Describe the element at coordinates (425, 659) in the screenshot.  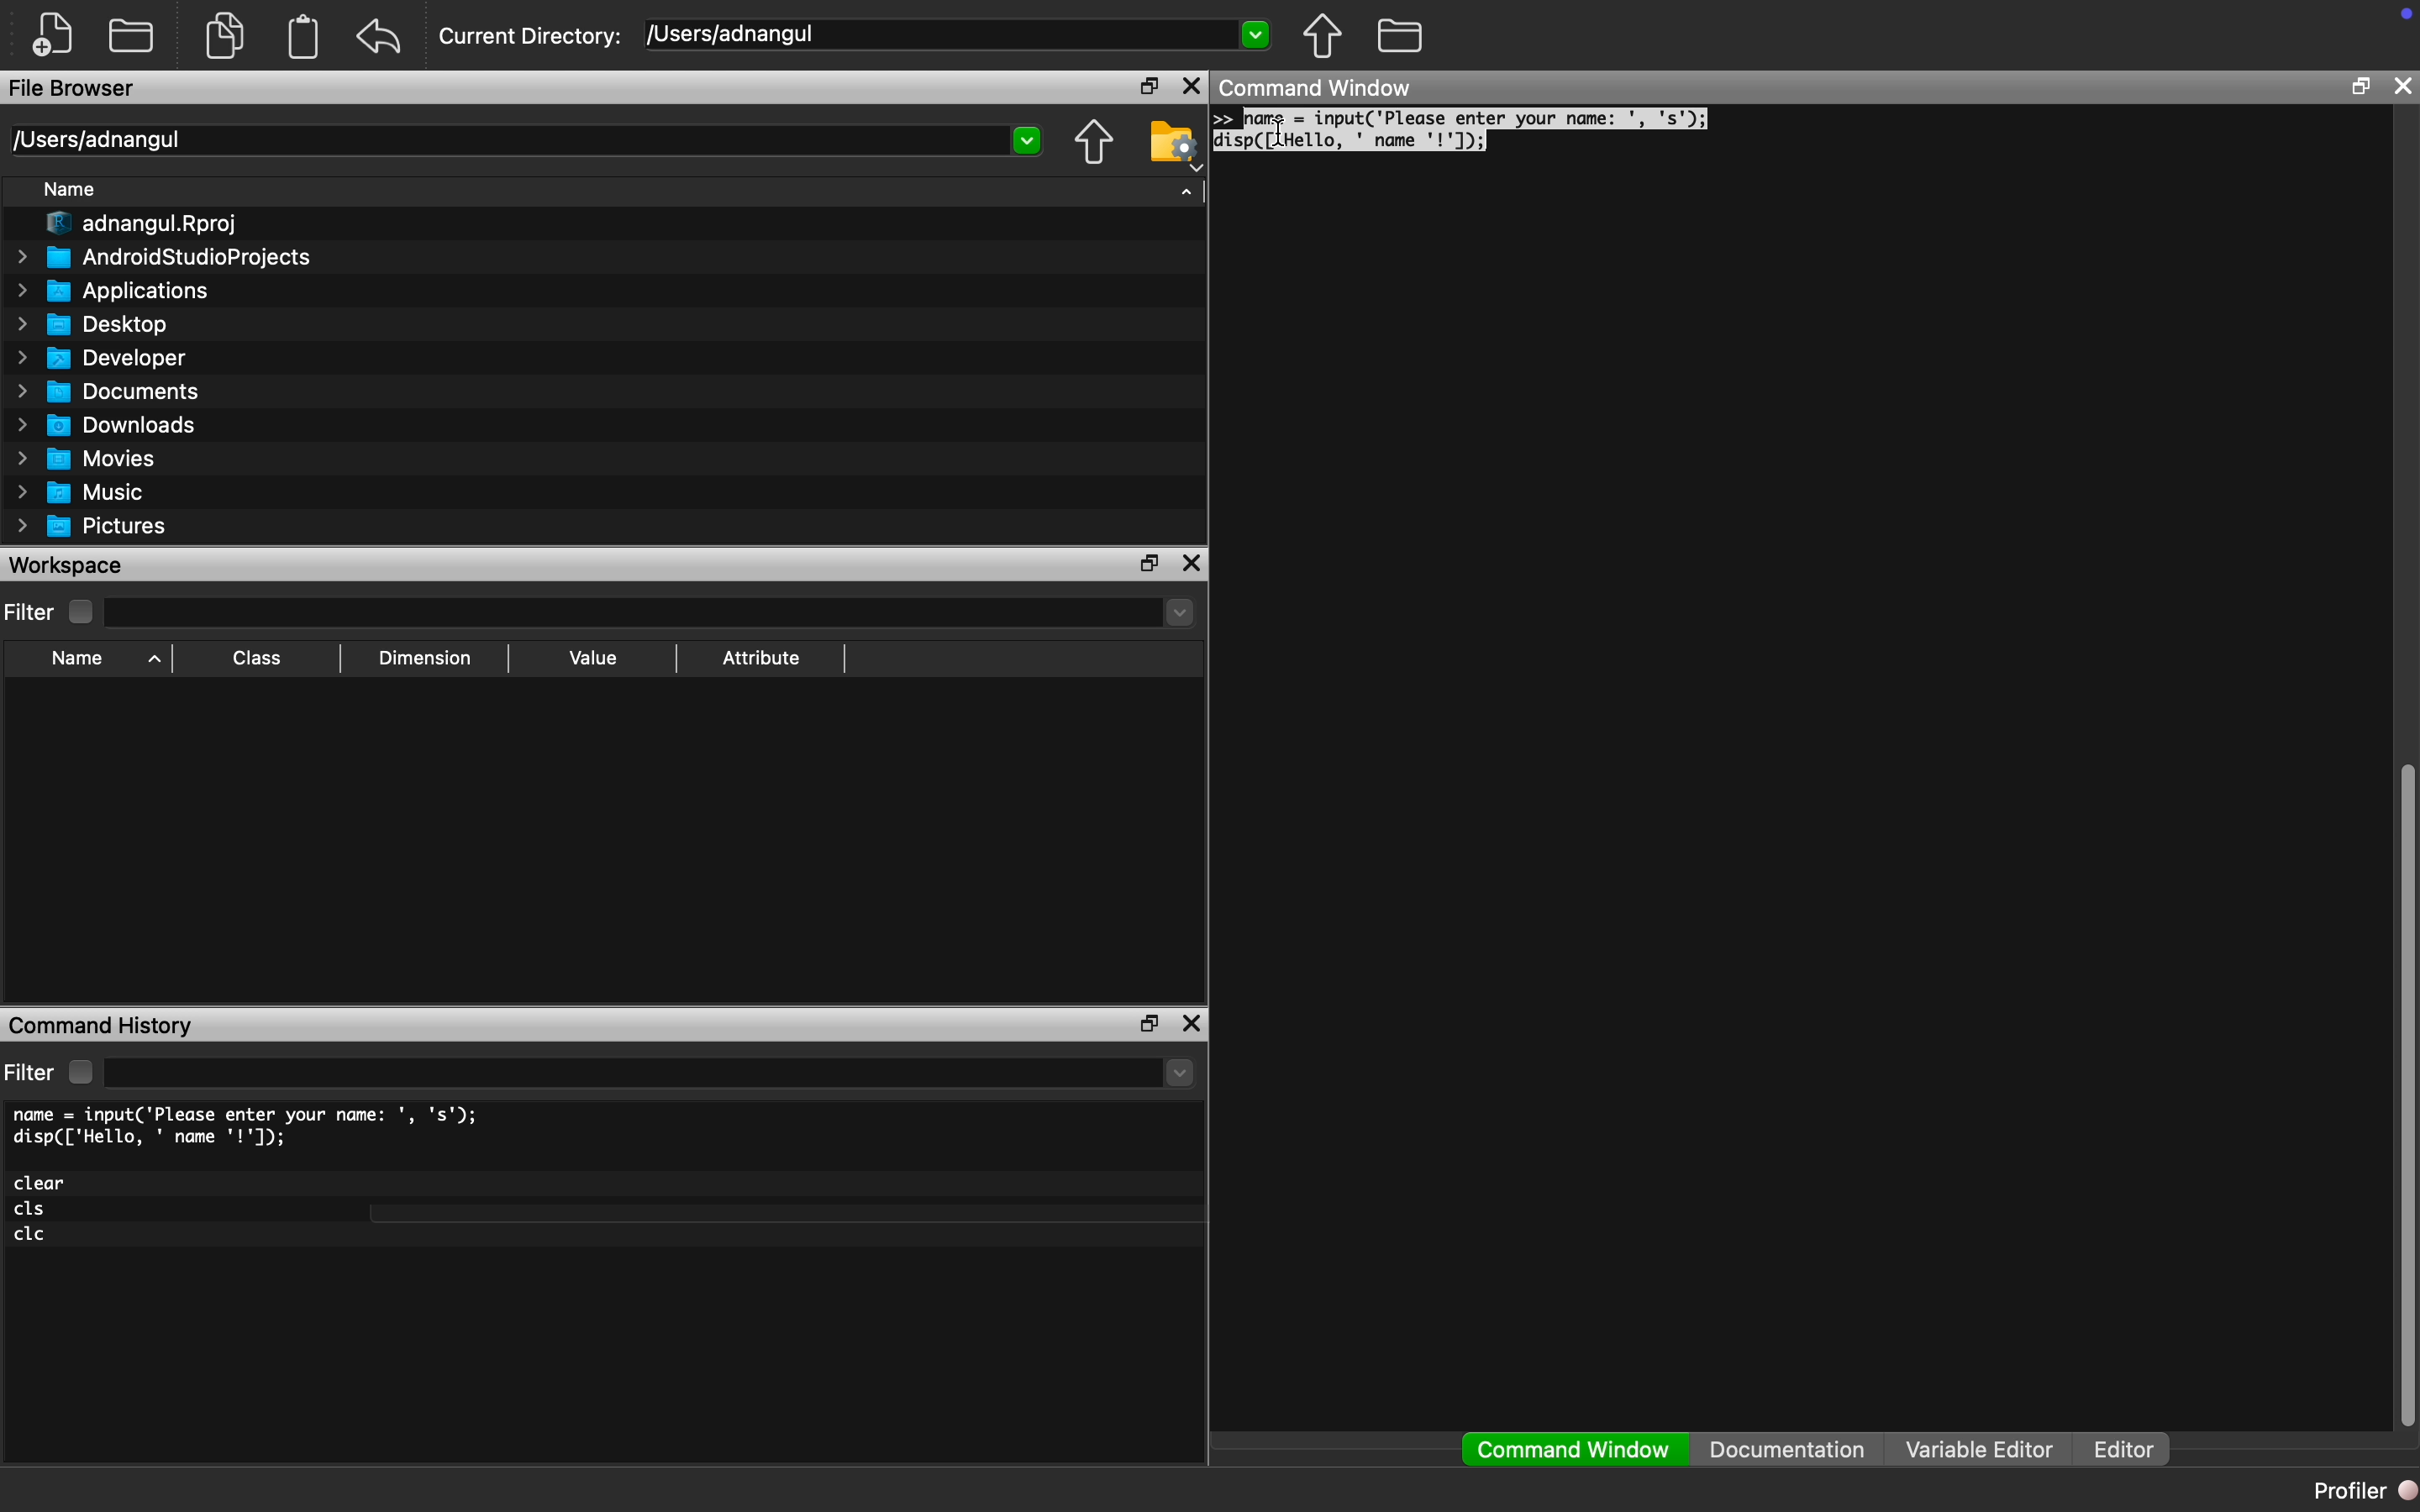
I see `Dimension` at that location.